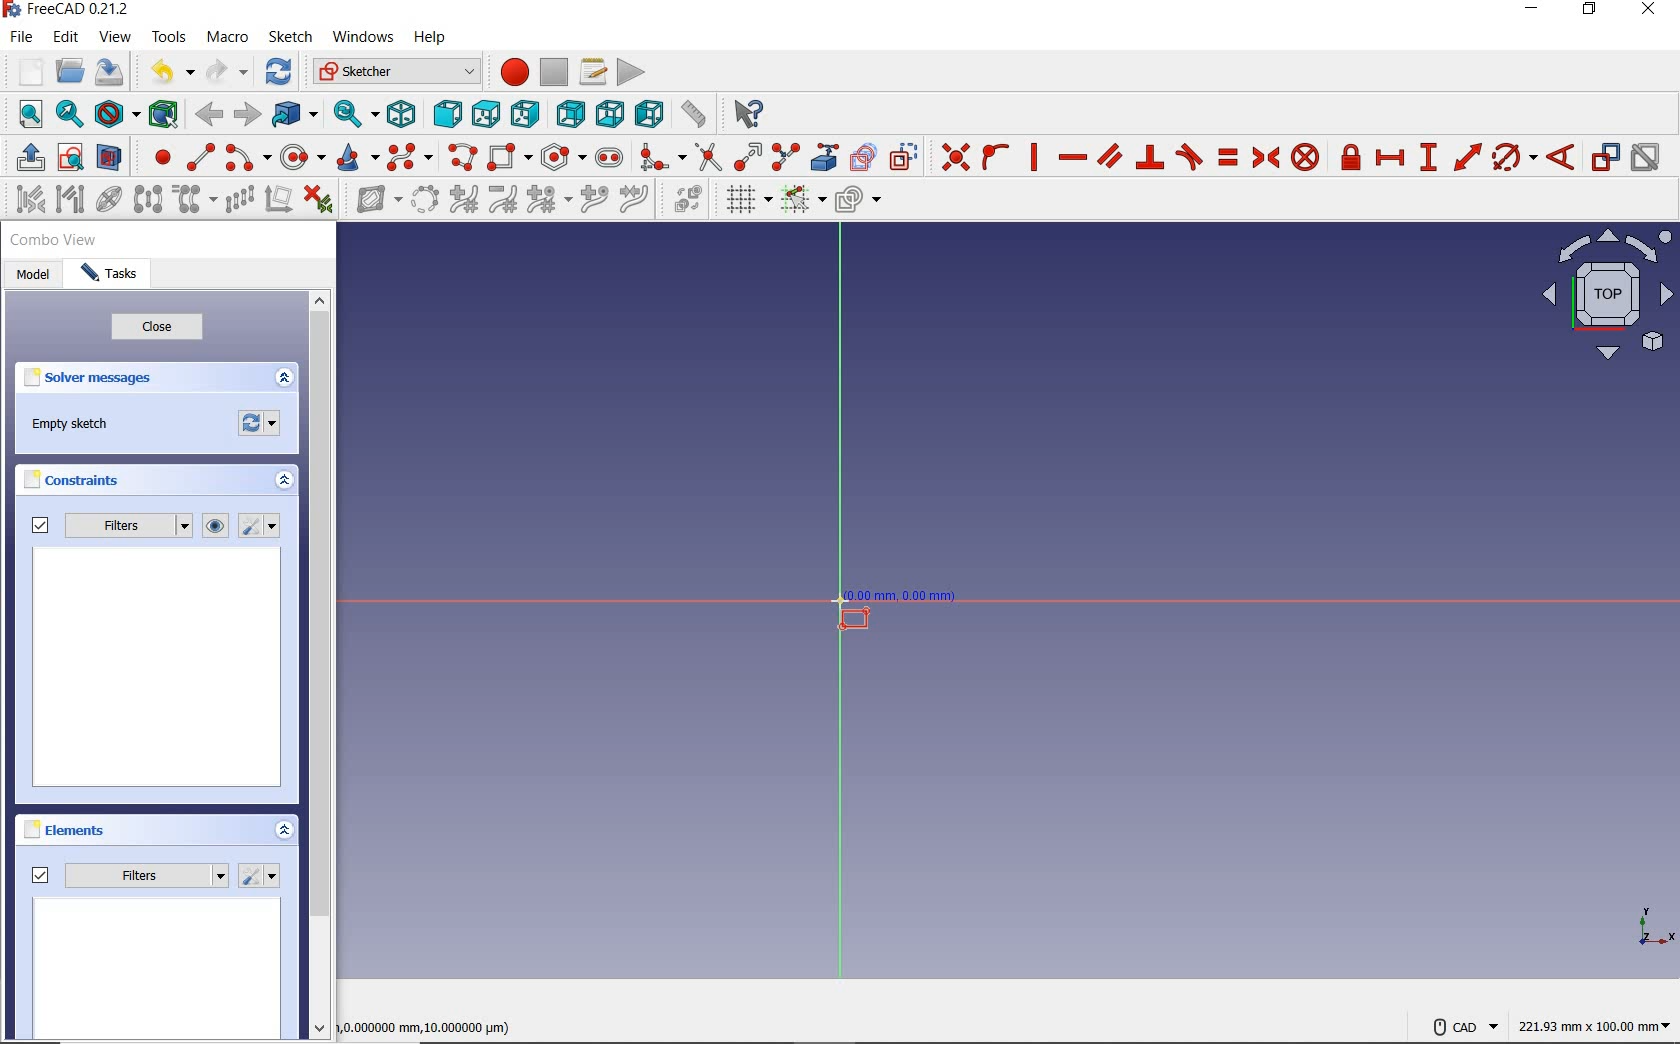 The width and height of the screenshot is (1680, 1044). I want to click on constrain distance, so click(1466, 157).